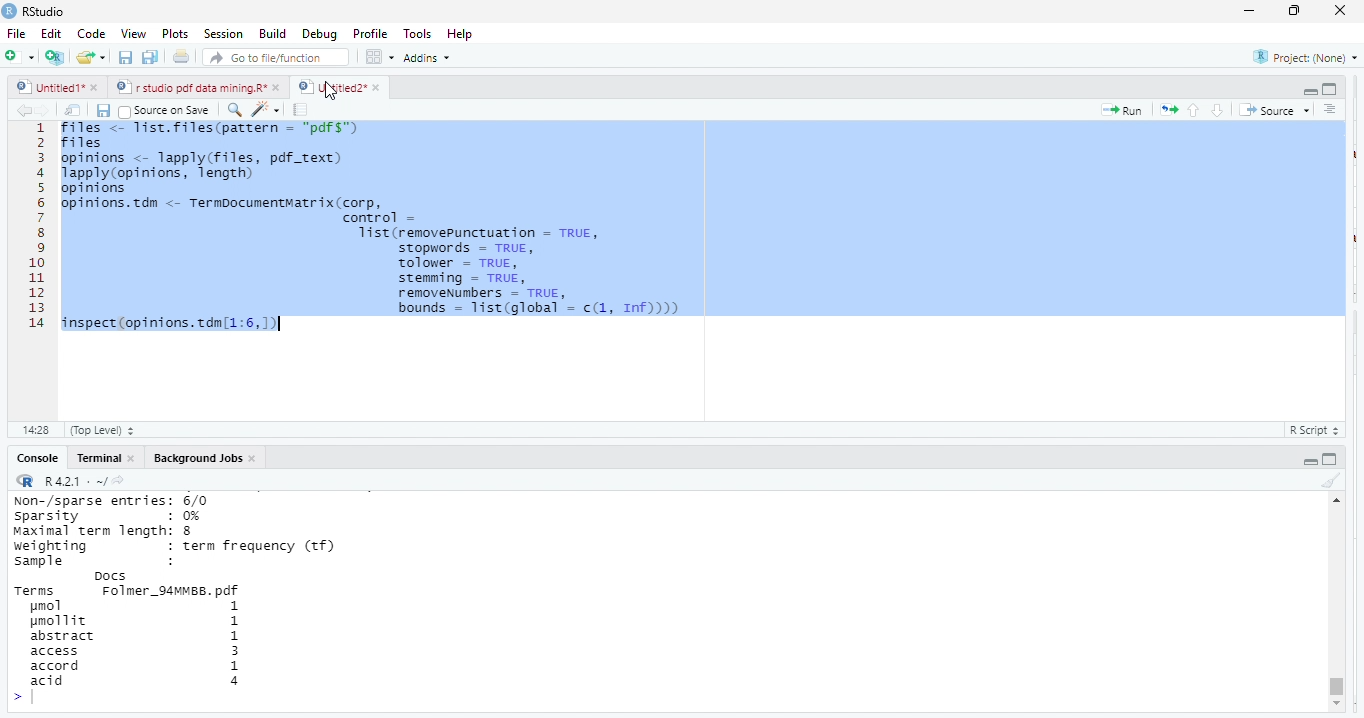  I want to click on cursor movement, so click(332, 92).